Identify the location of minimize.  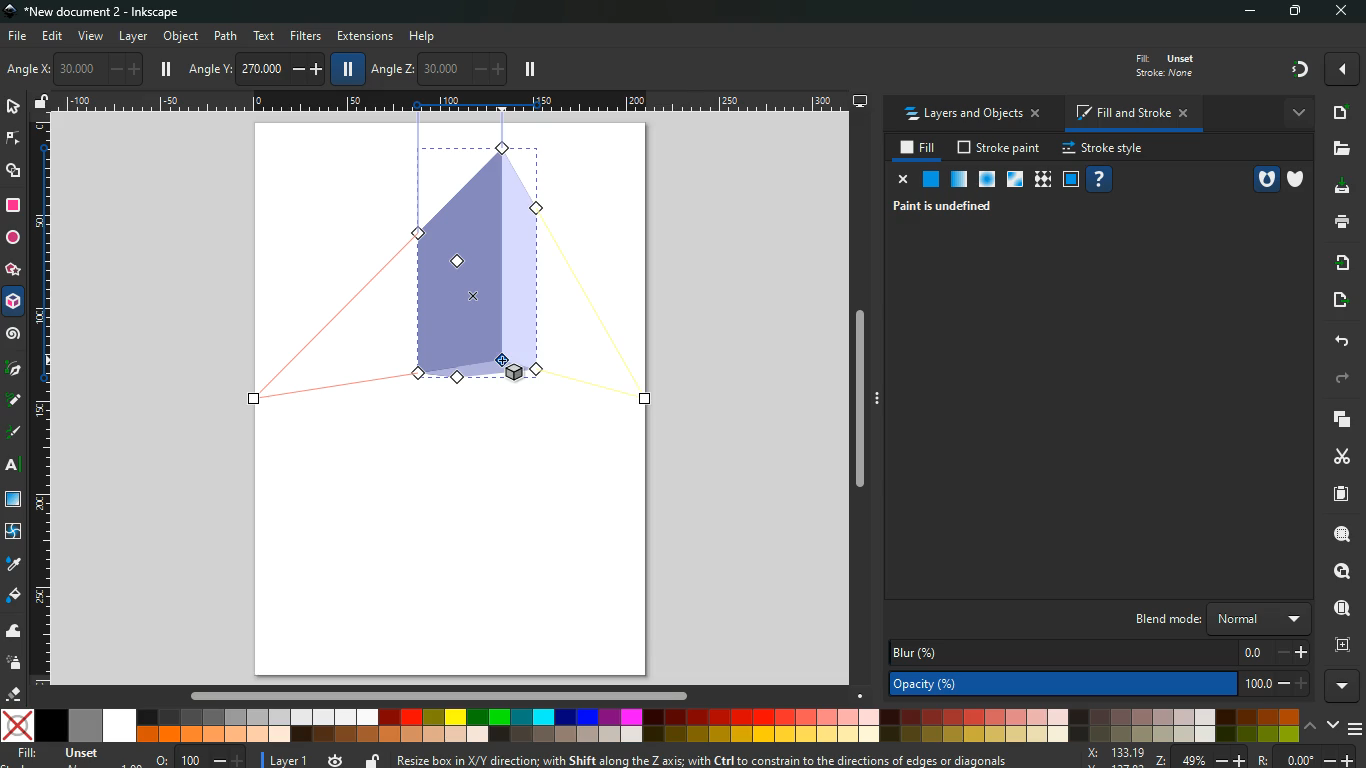
(1255, 12).